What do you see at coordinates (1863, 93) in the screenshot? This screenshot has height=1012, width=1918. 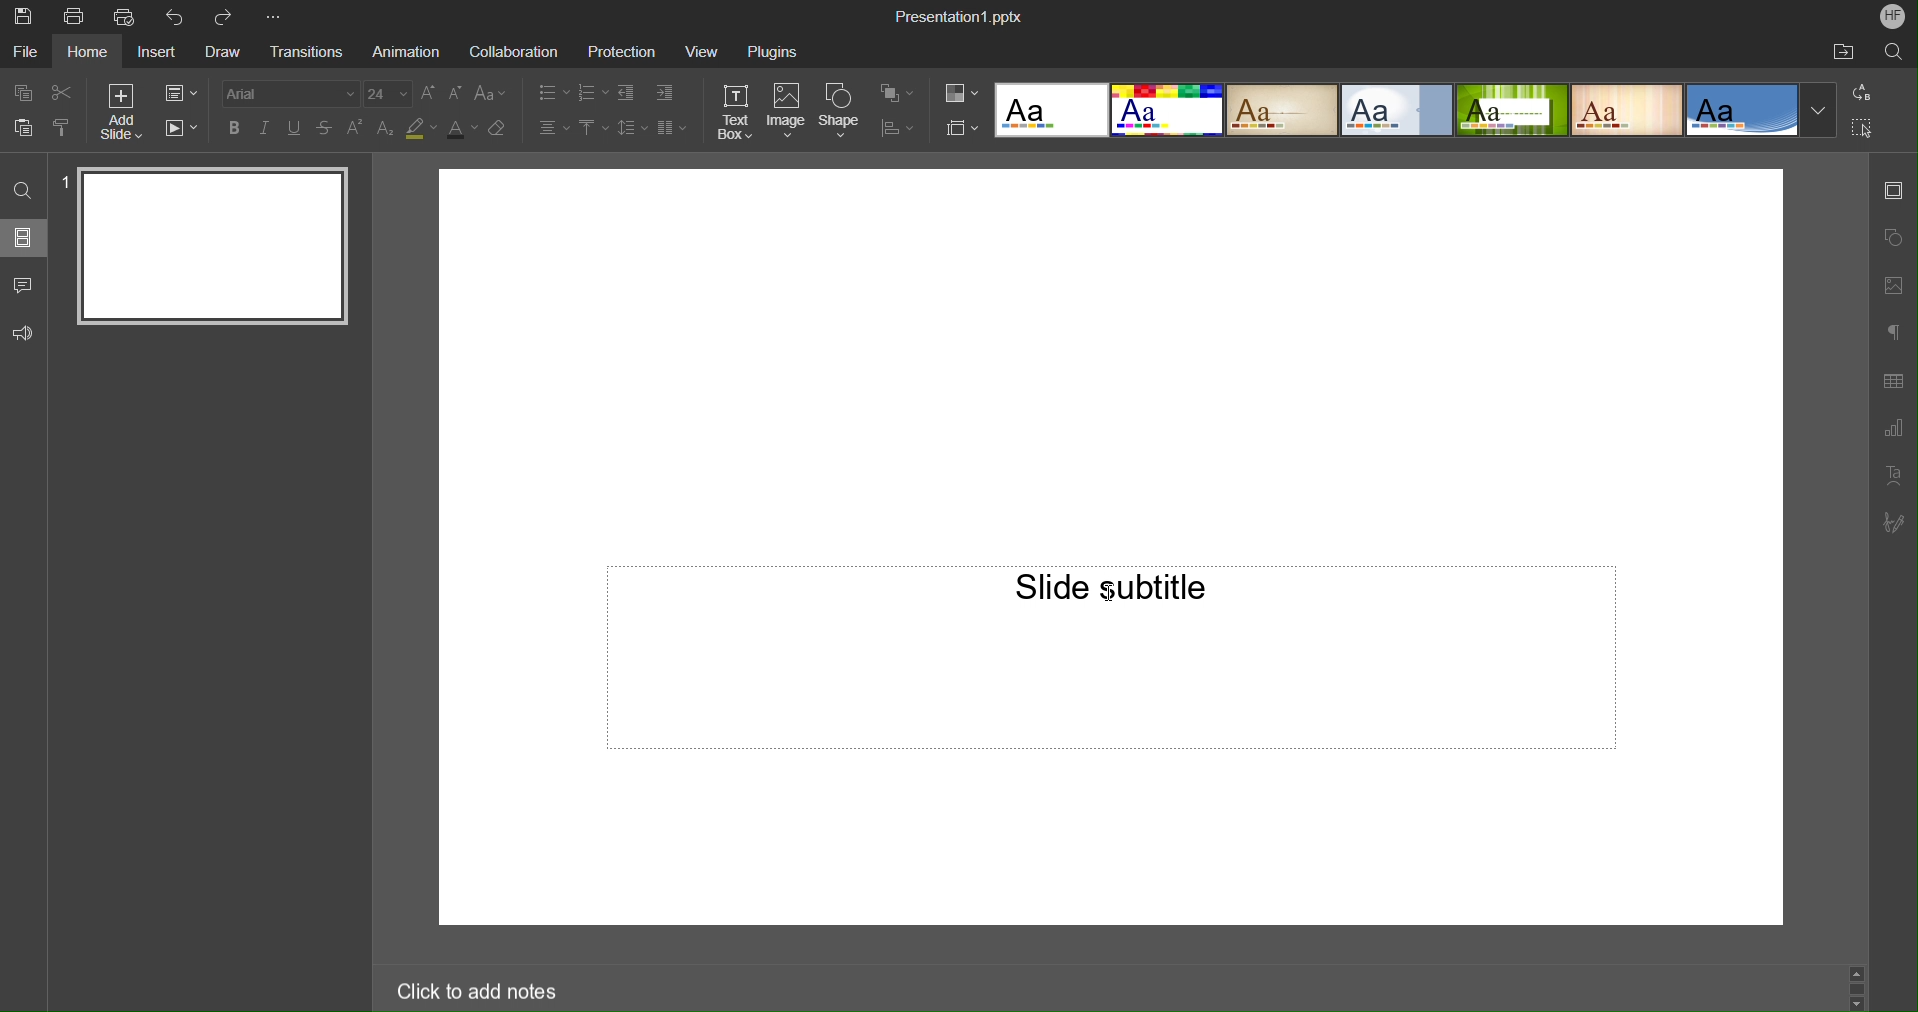 I see `Replace` at bounding box center [1863, 93].